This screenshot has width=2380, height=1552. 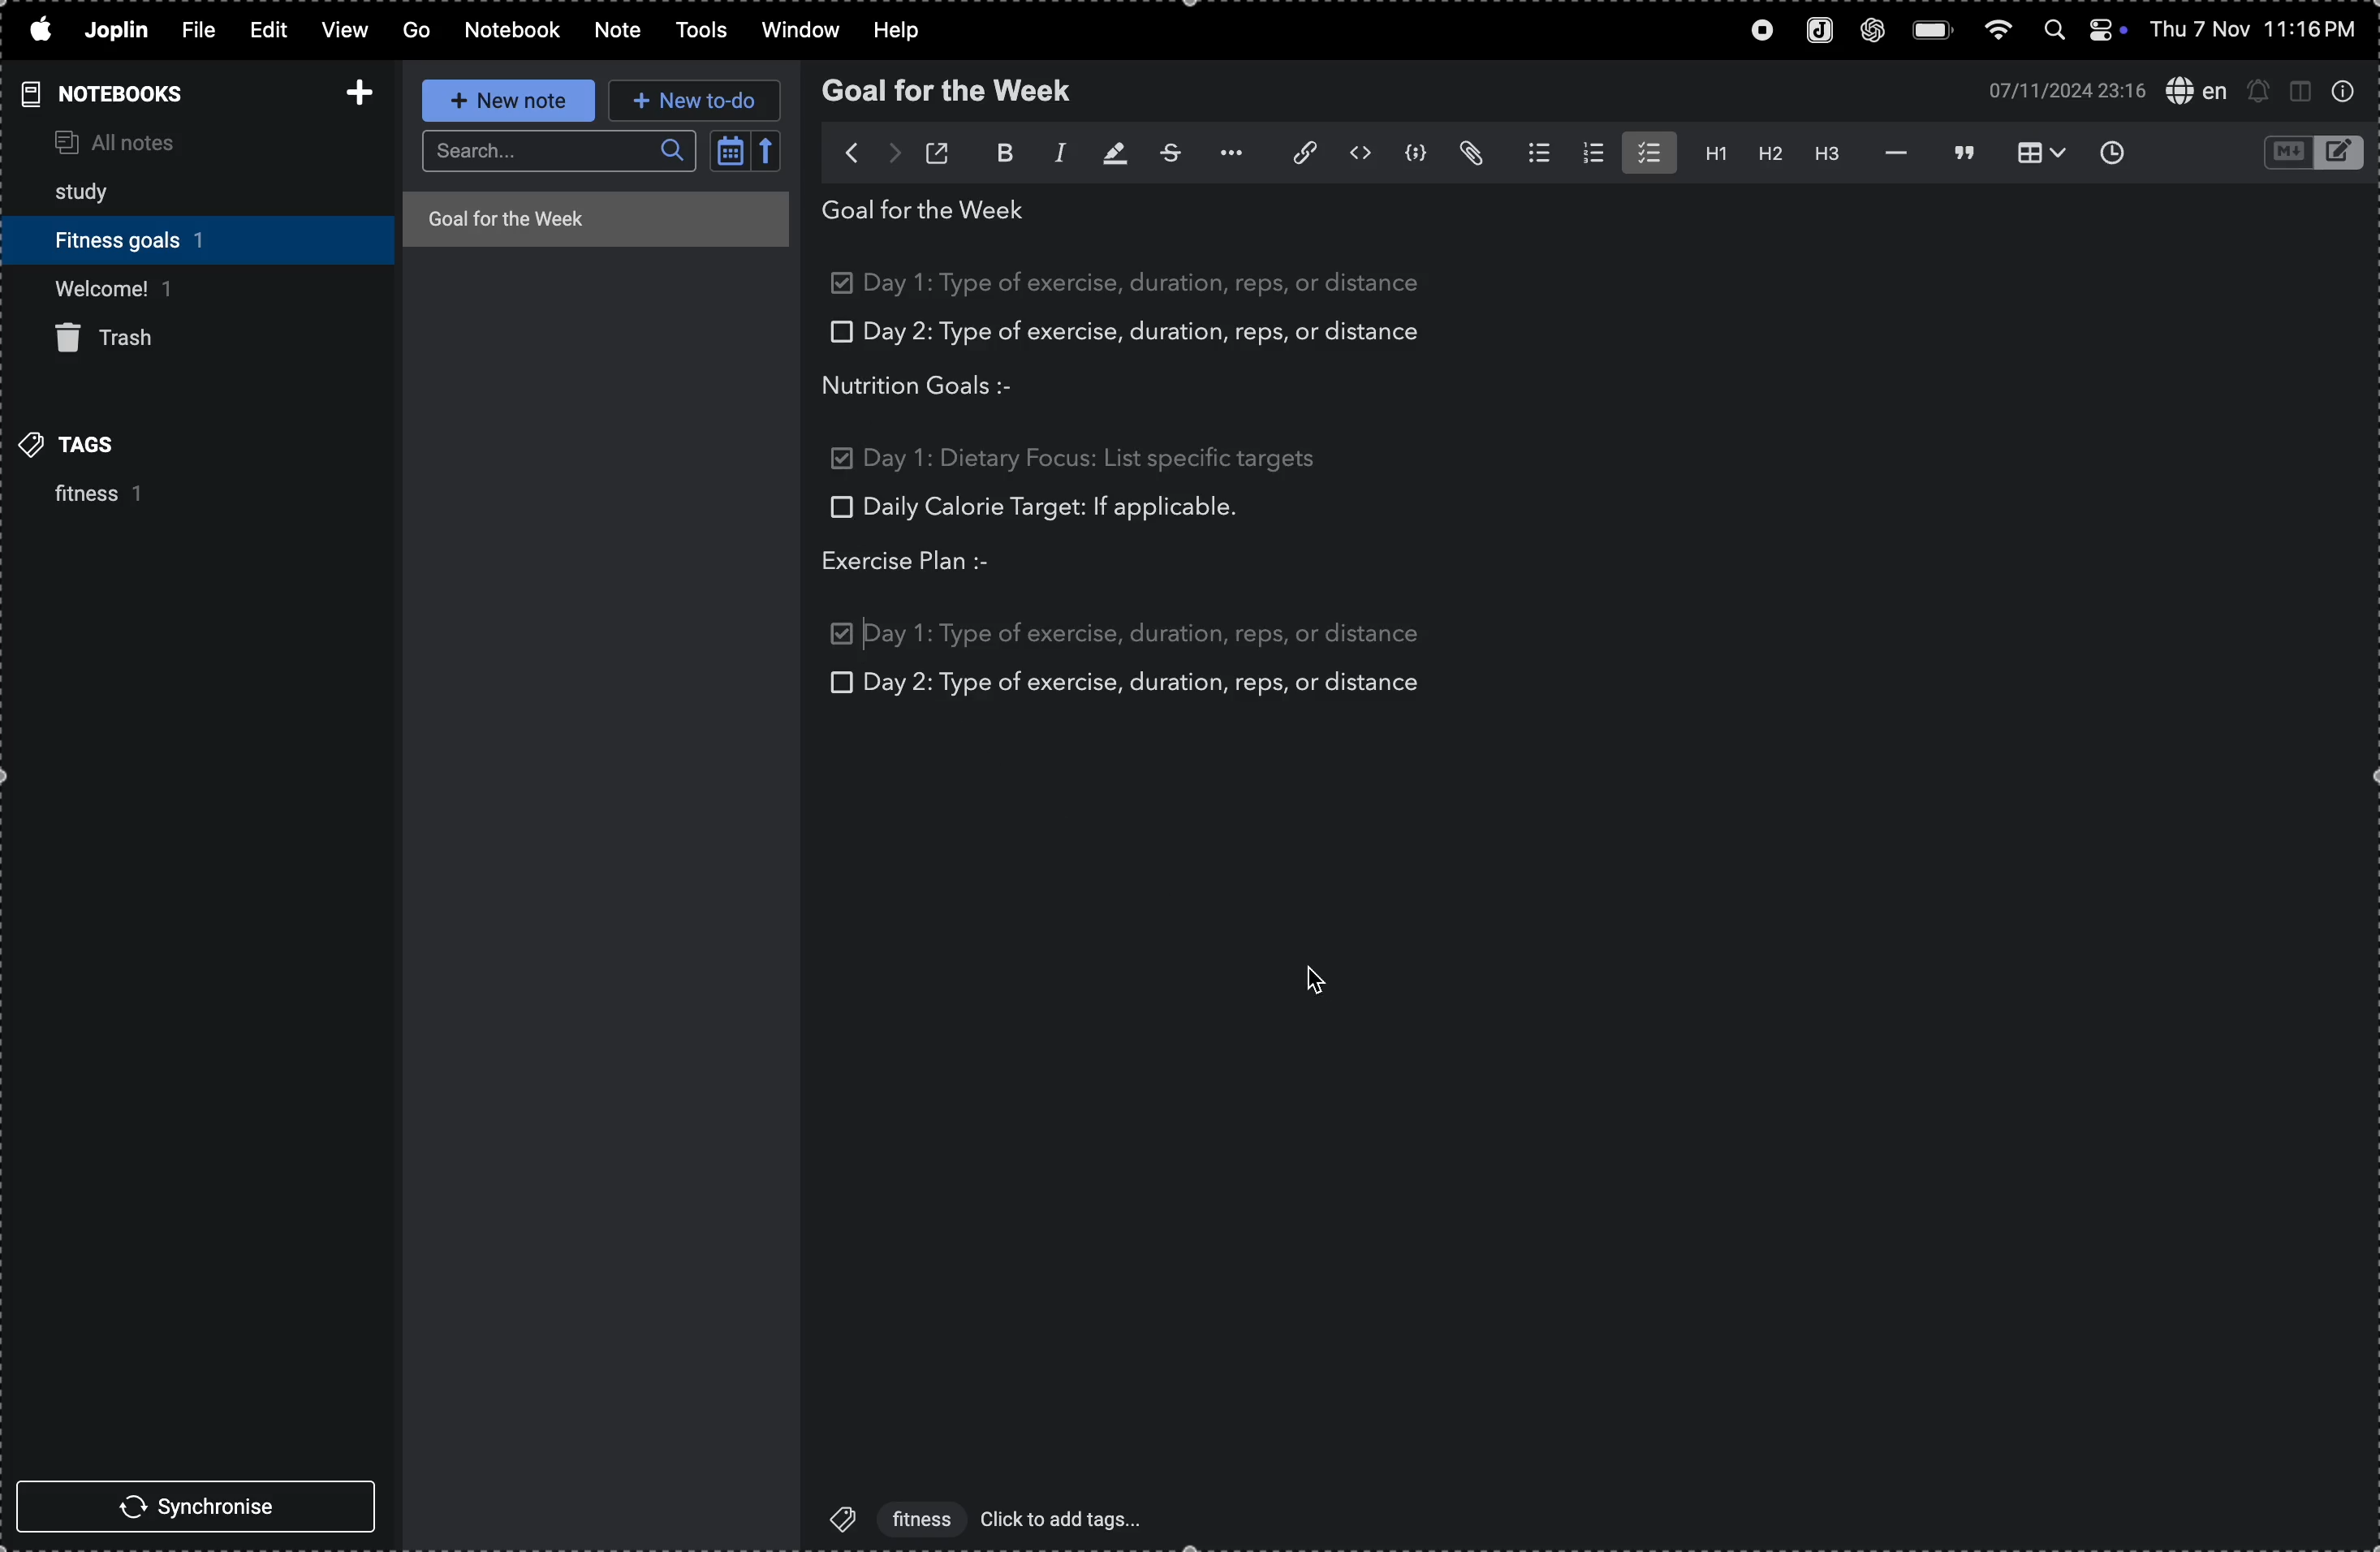 What do you see at coordinates (1106, 155) in the screenshot?
I see `highlight` at bounding box center [1106, 155].